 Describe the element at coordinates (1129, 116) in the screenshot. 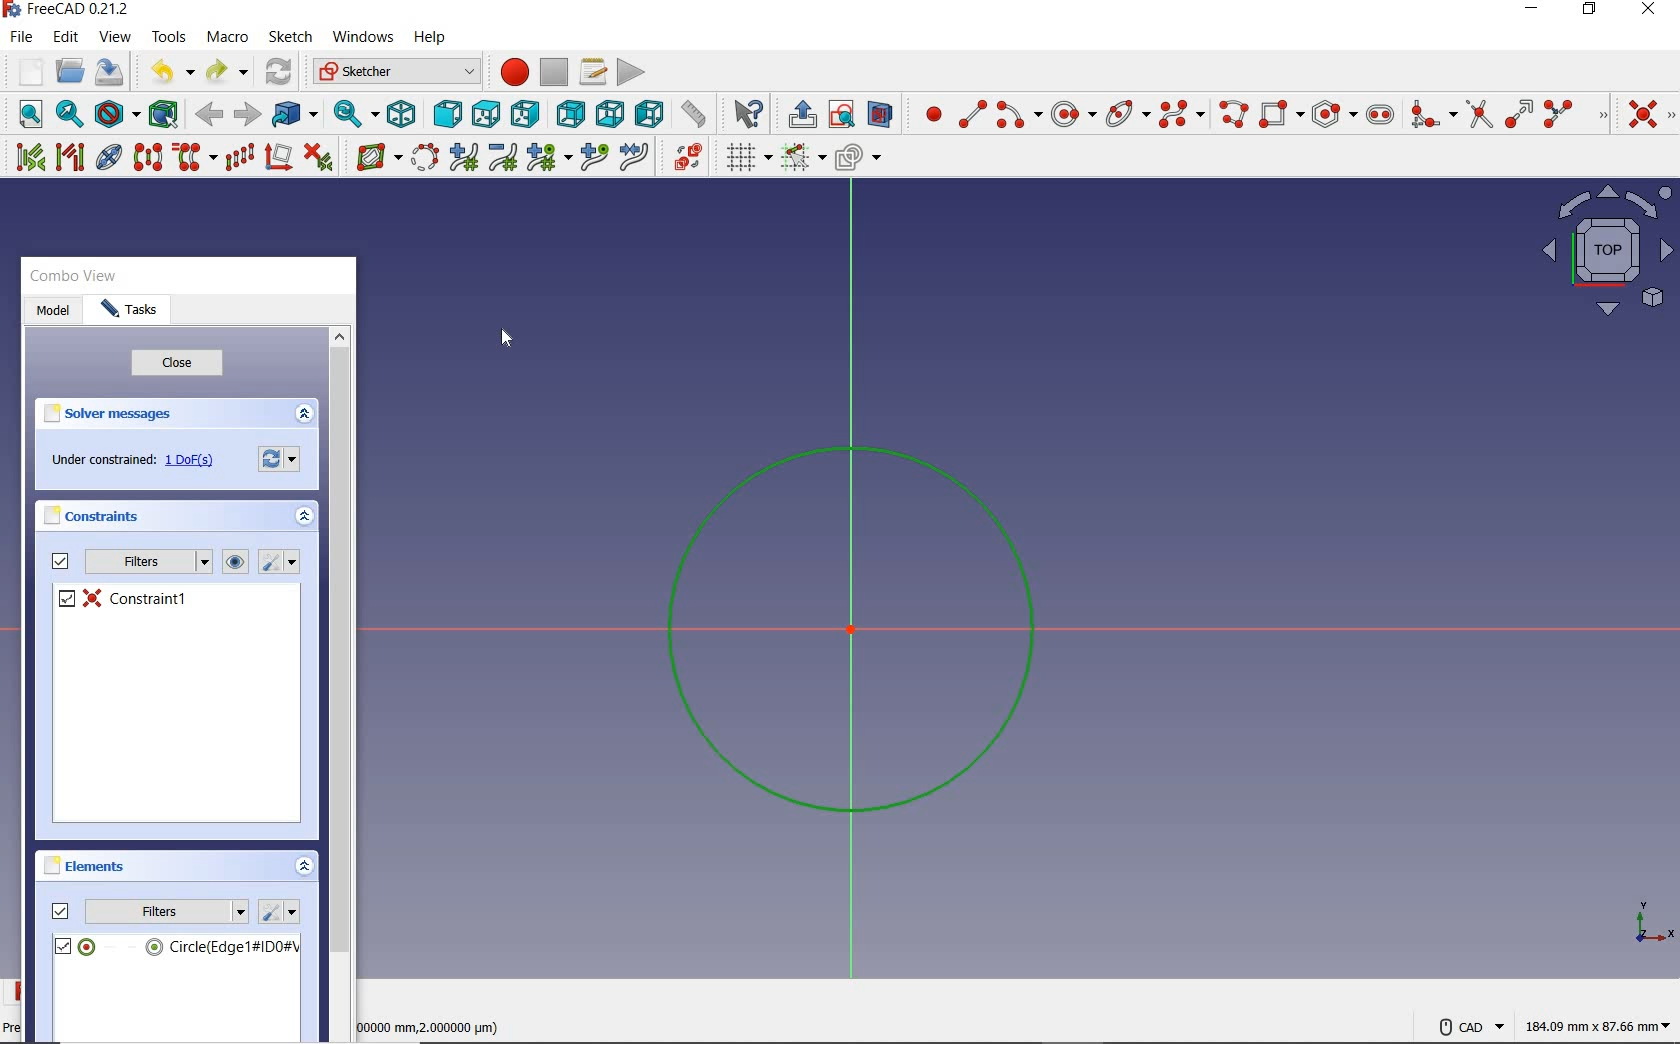

I see `create conic` at that location.